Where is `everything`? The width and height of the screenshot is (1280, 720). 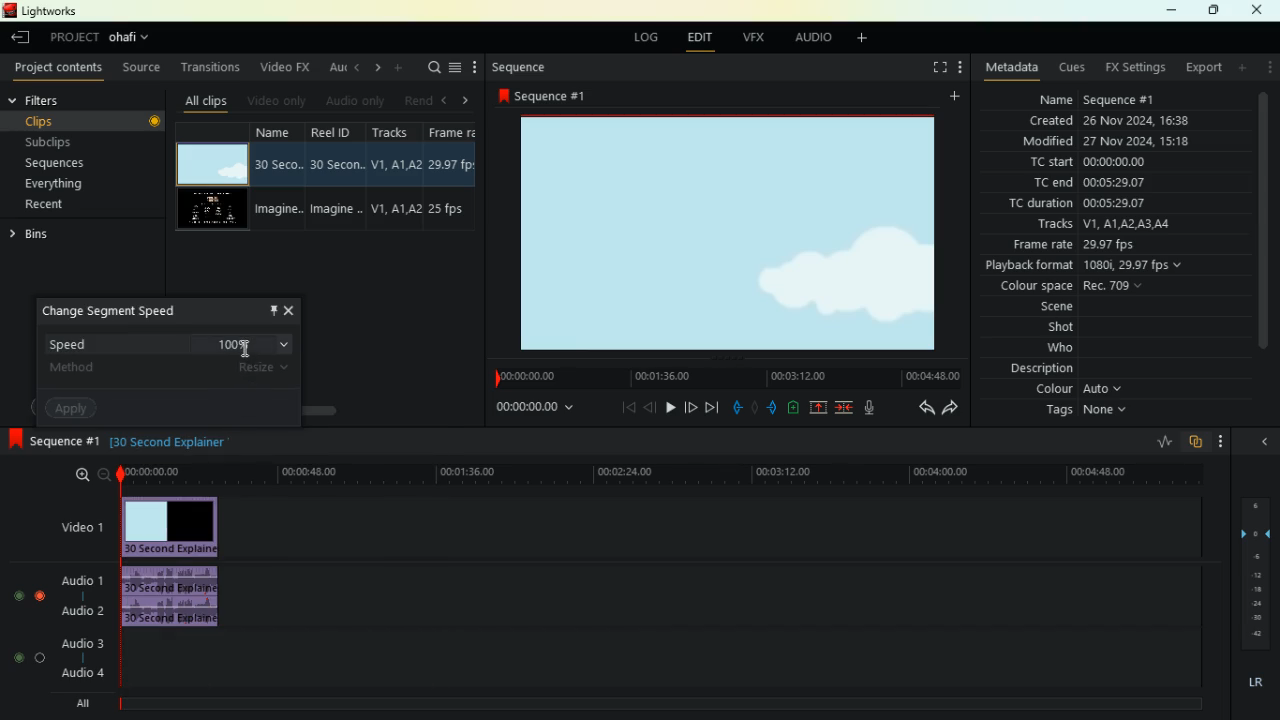 everything is located at coordinates (61, 184).